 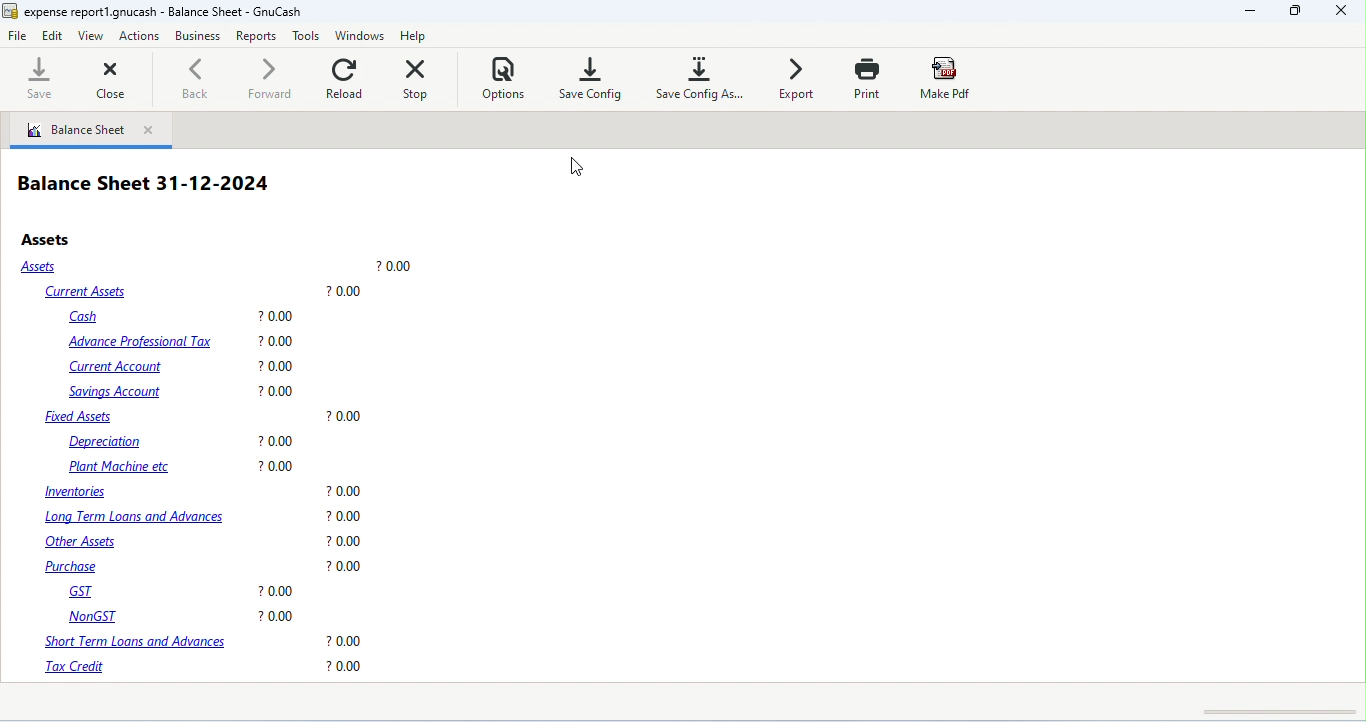 I want to click on close, so click(x=99, y=79).